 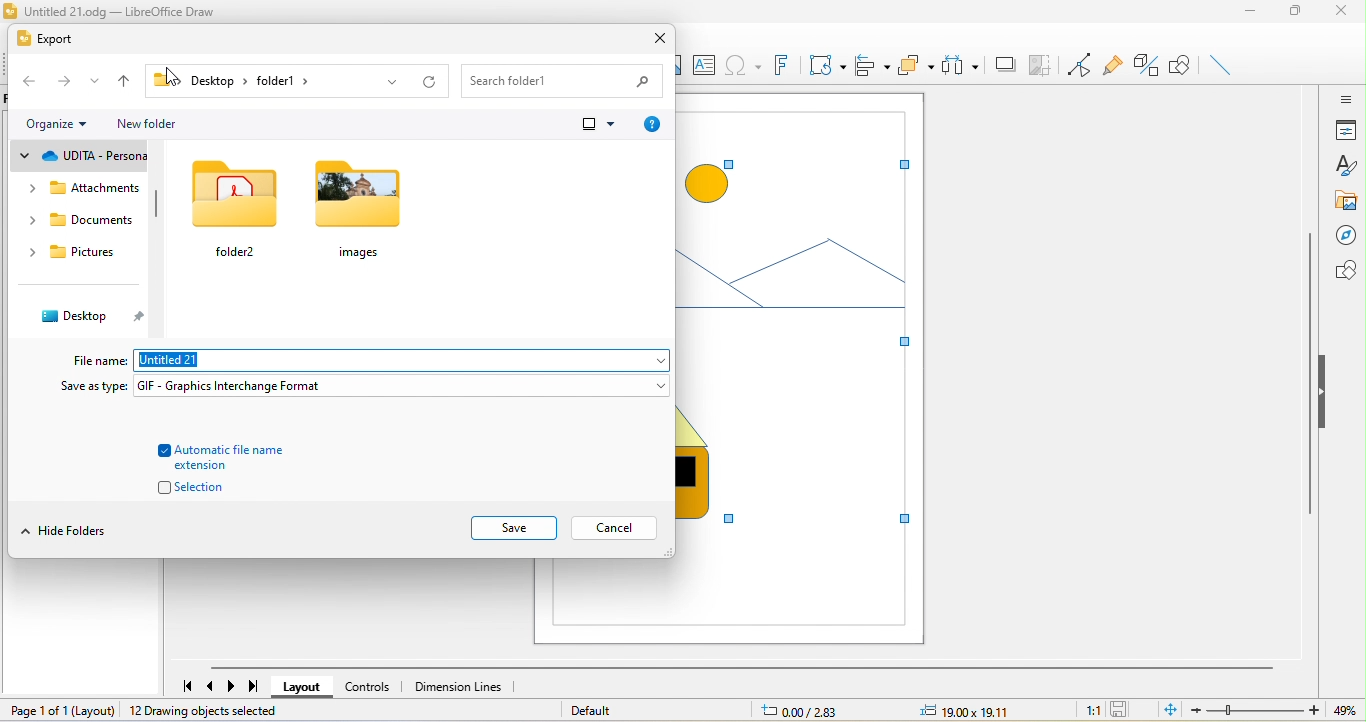 What do you see at coordinates (175, 79) in the screenshot?
I see `Cursor` at bounding box center [175, 79].